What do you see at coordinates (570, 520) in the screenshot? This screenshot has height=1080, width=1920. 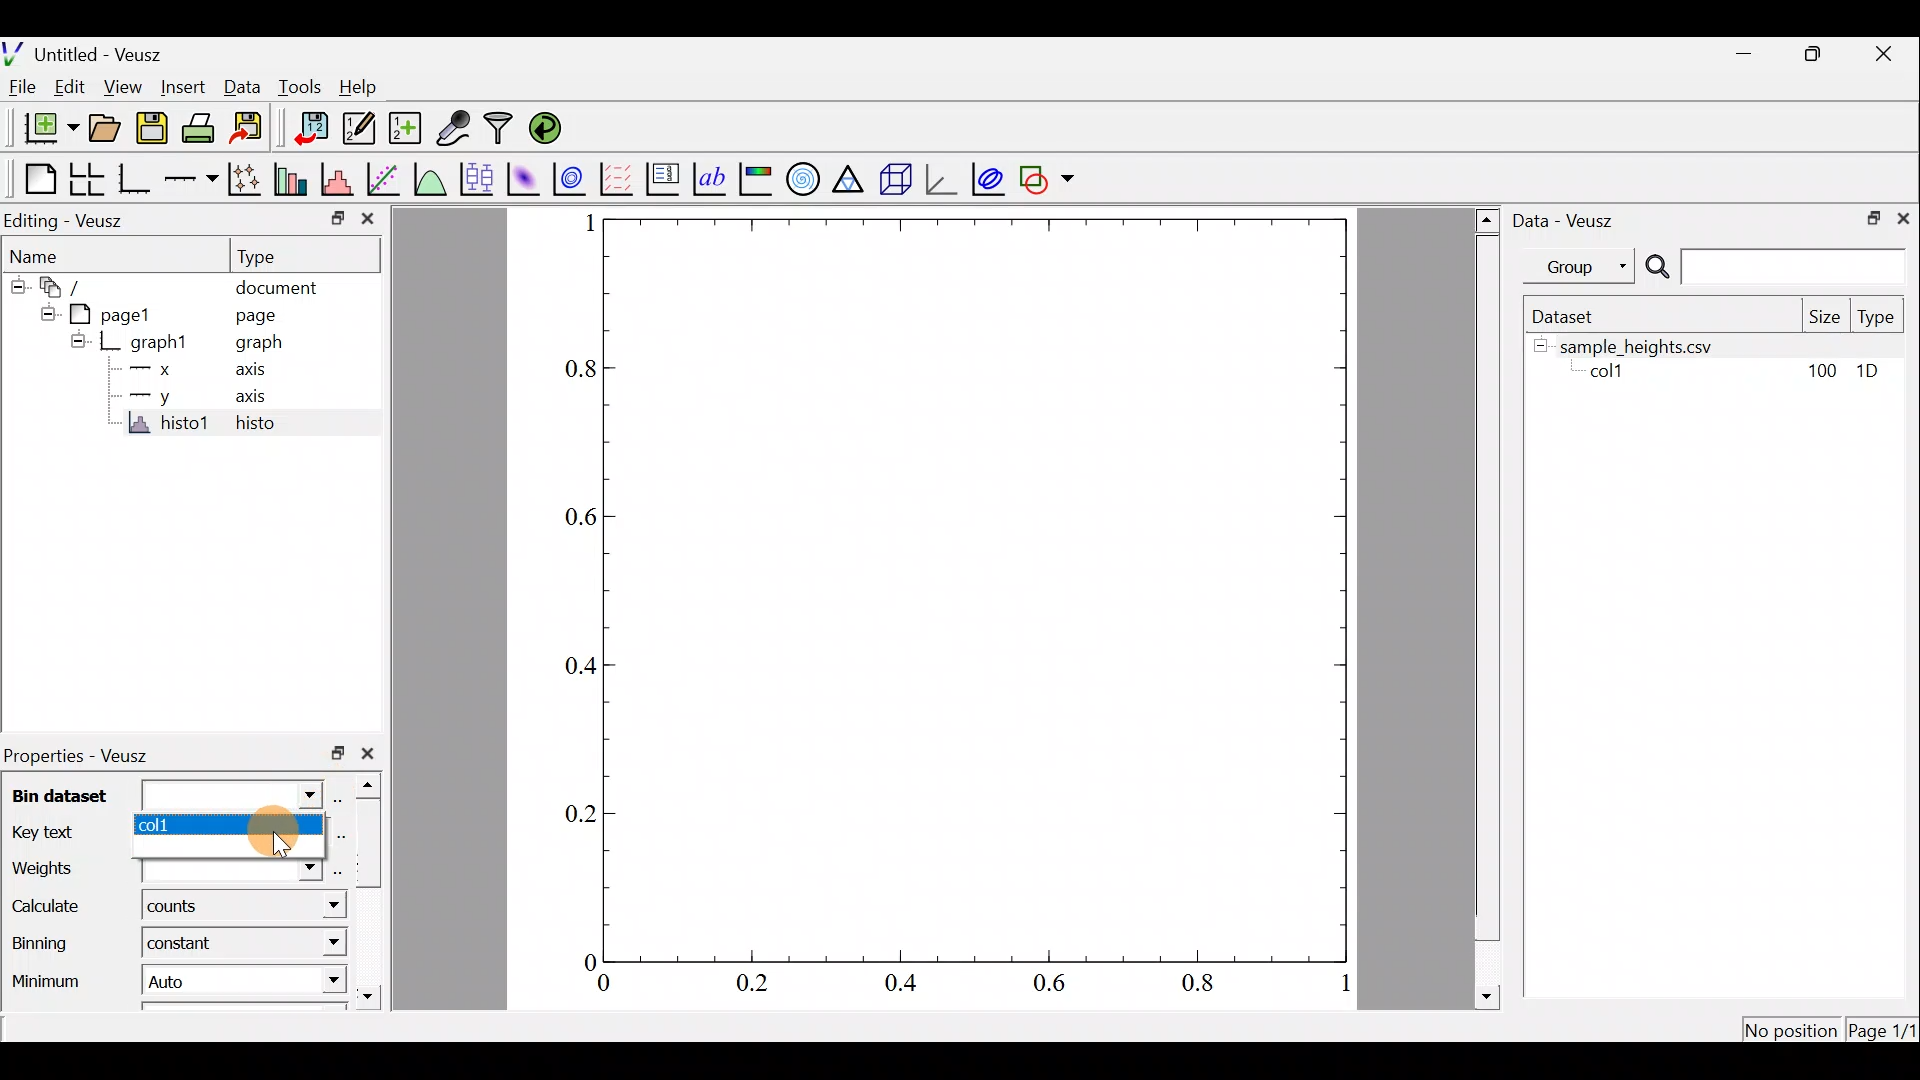 I see `0.6` at bounding box center [570, 520].